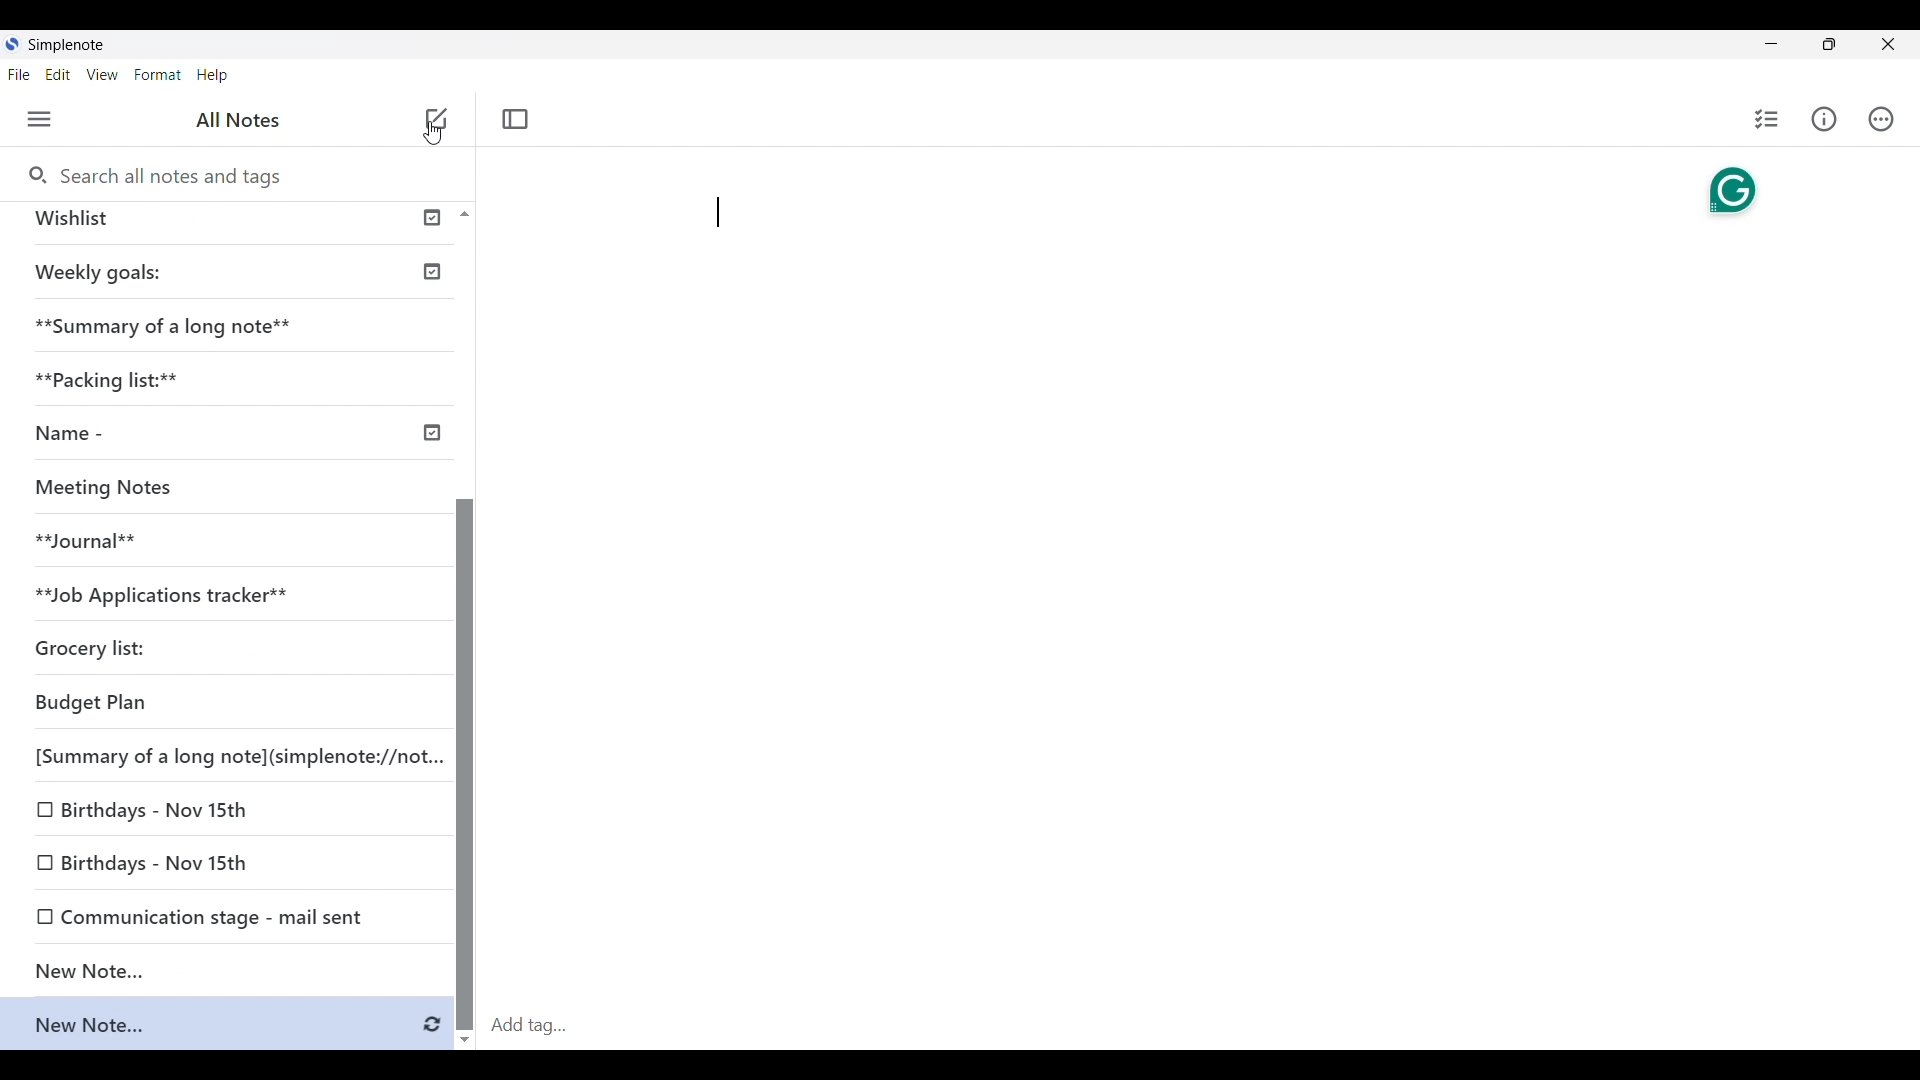  I want to click on Typing in text, so click(718, 213).